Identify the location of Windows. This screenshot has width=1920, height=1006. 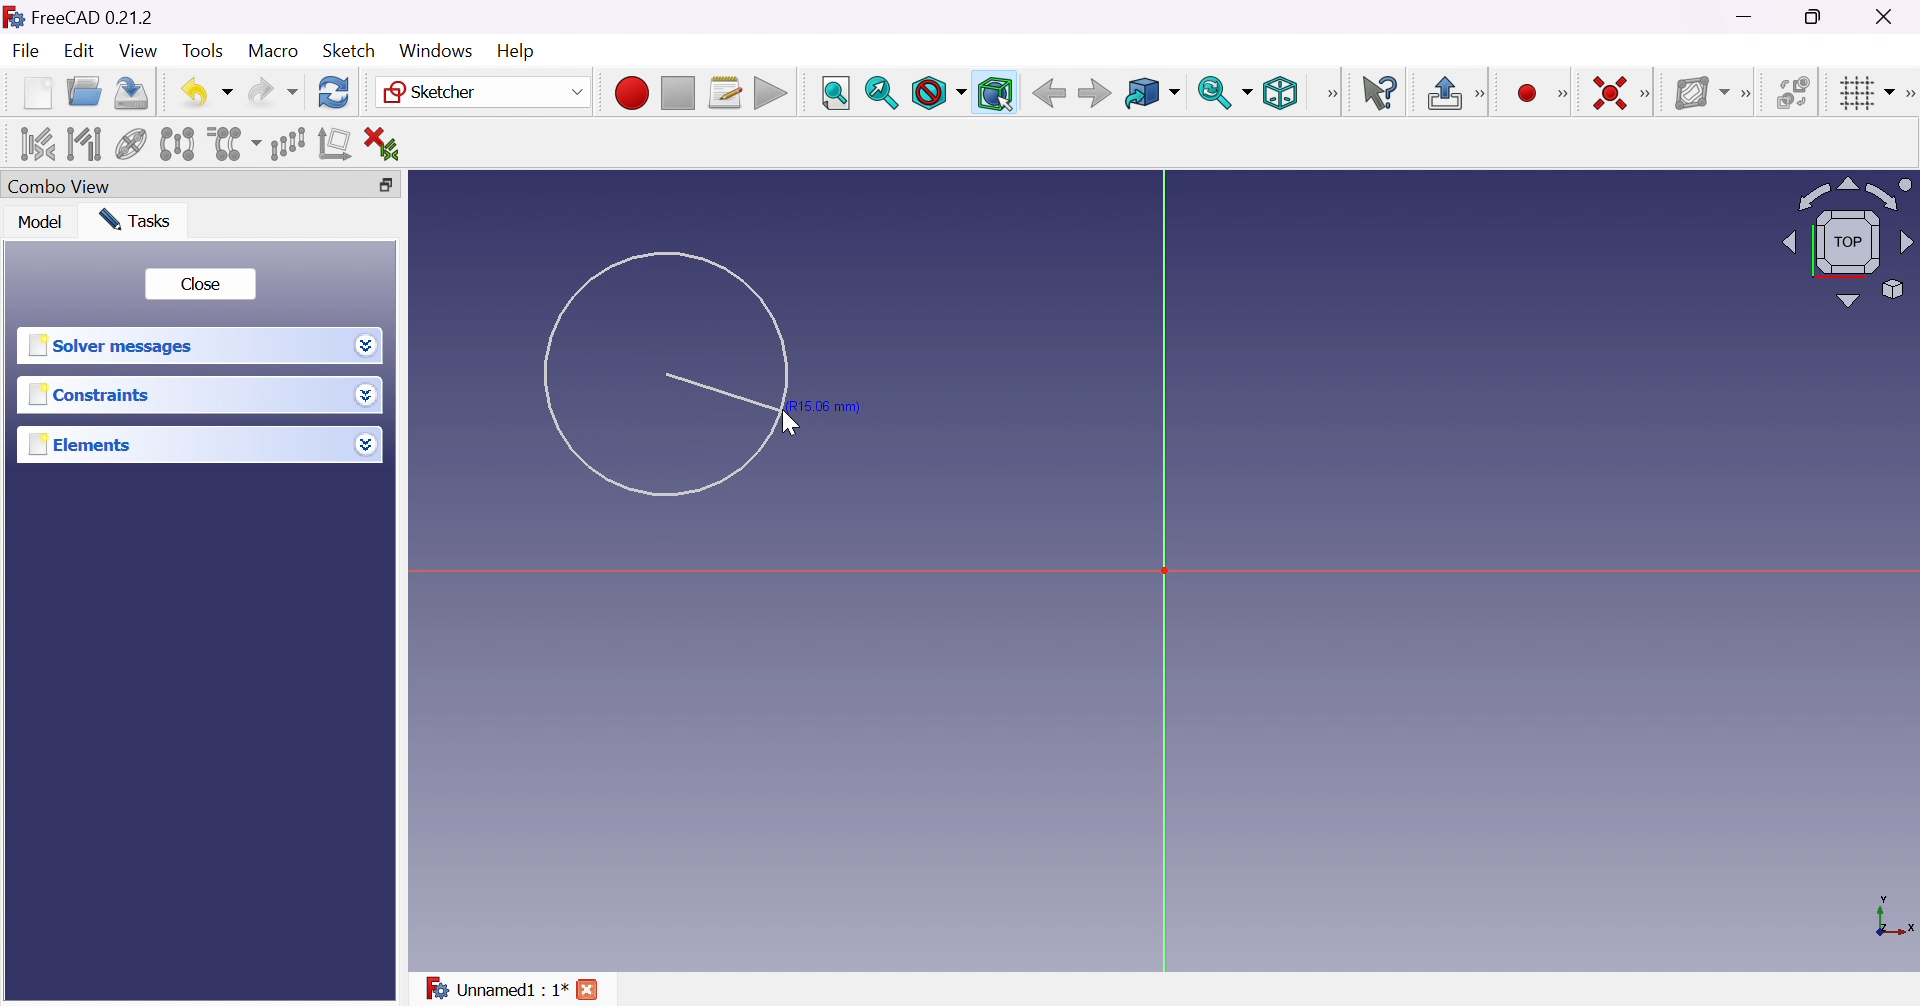
(434, 50).